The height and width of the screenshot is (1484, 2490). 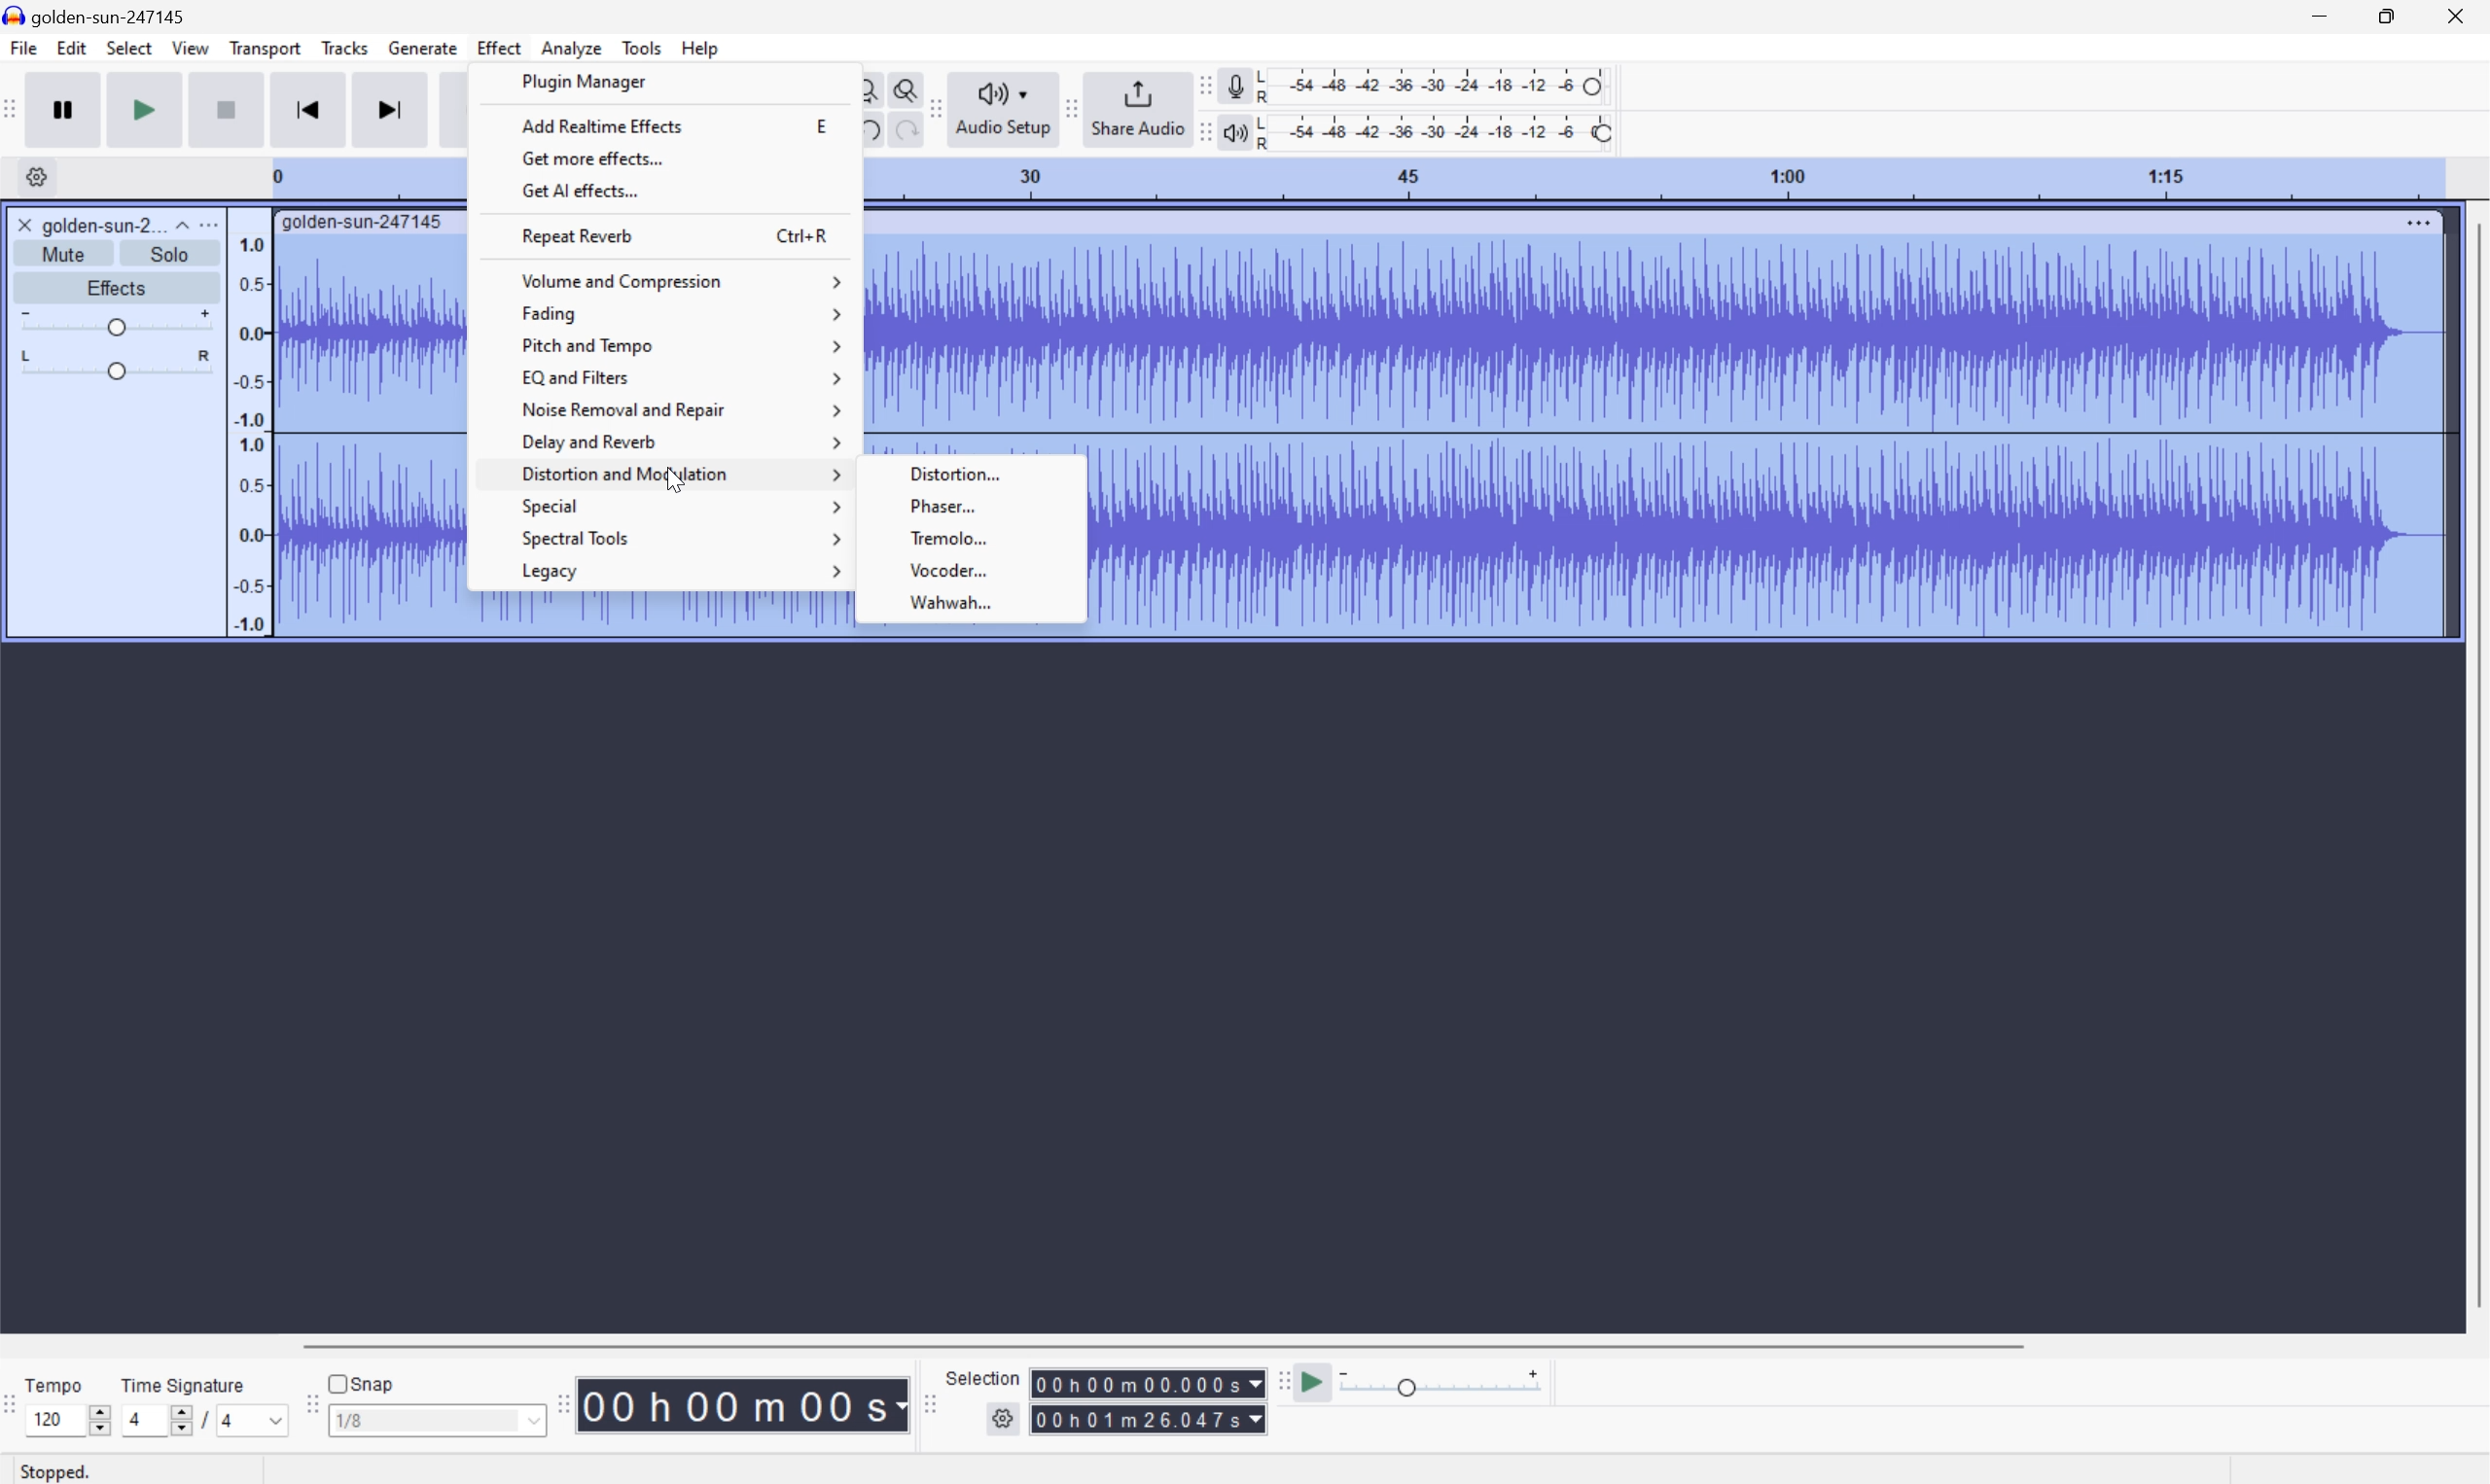 I want to click on Distortion and Modulation, so click(x=680, y=477).